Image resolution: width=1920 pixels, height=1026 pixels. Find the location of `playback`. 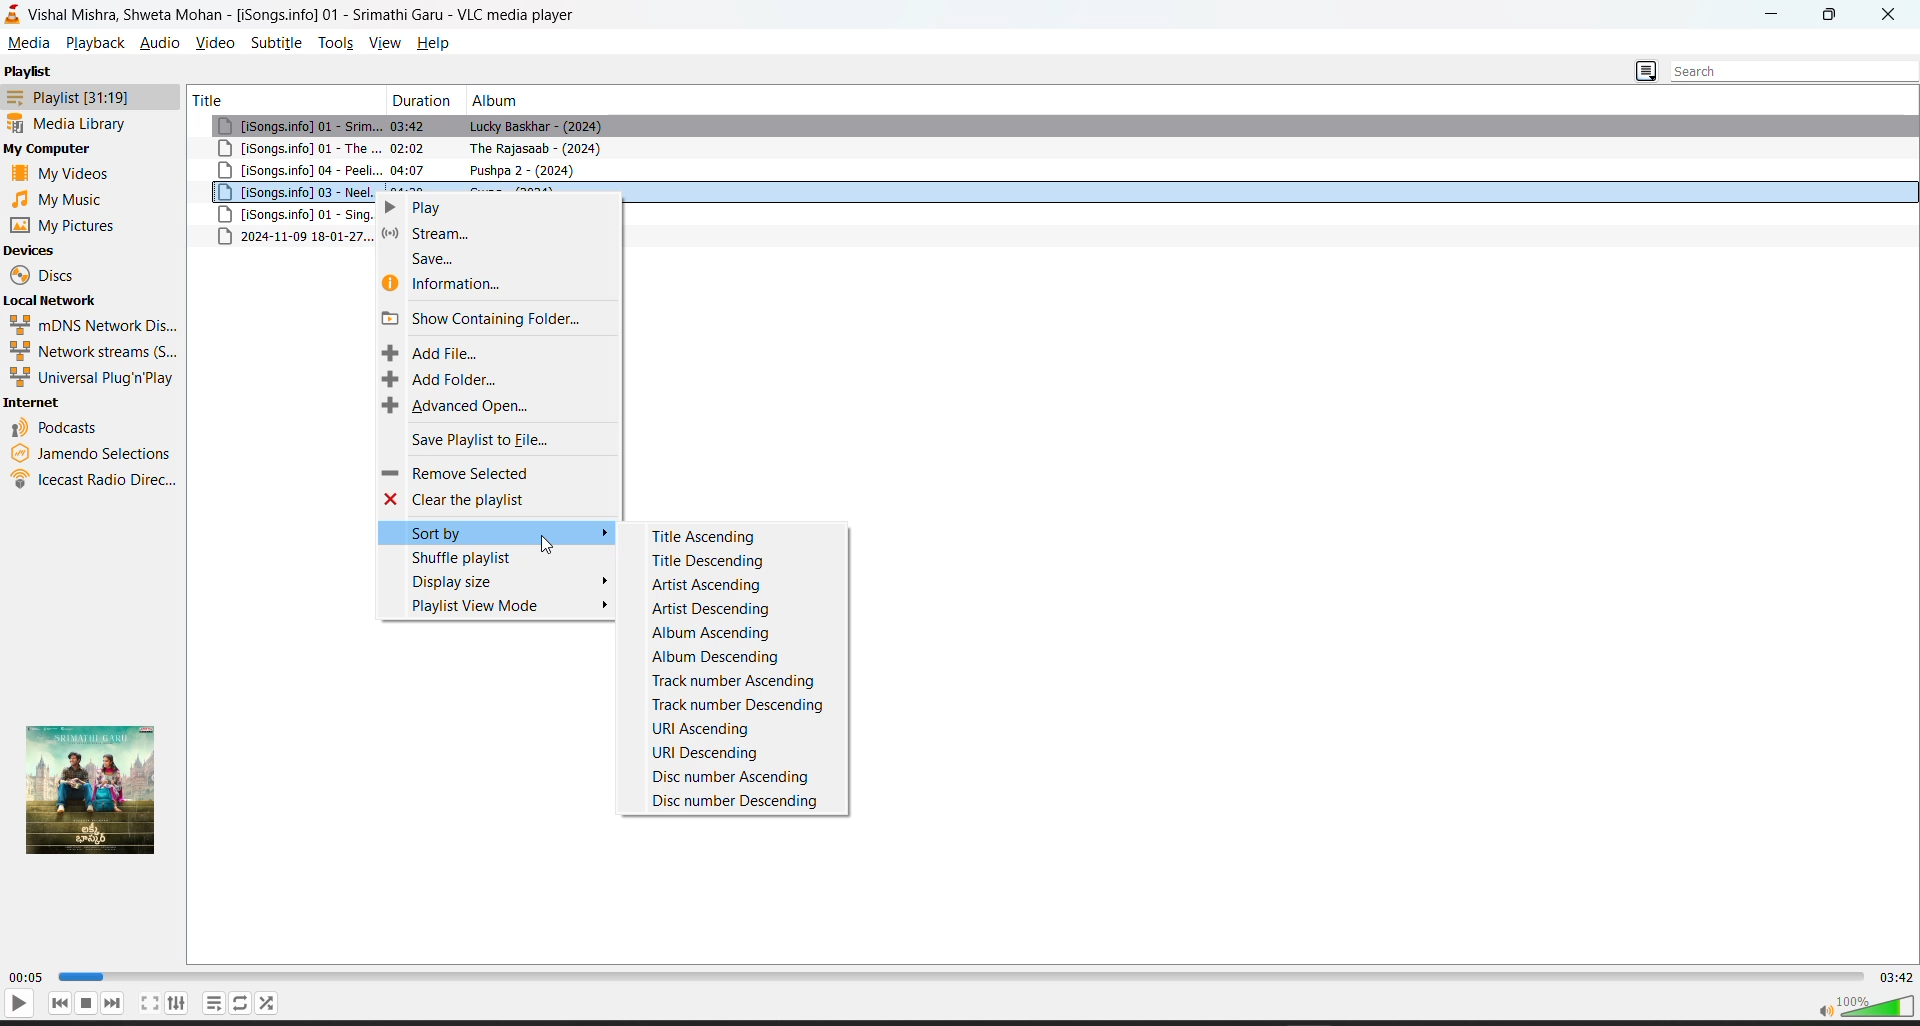

playback is located at coordinates (96, 42).